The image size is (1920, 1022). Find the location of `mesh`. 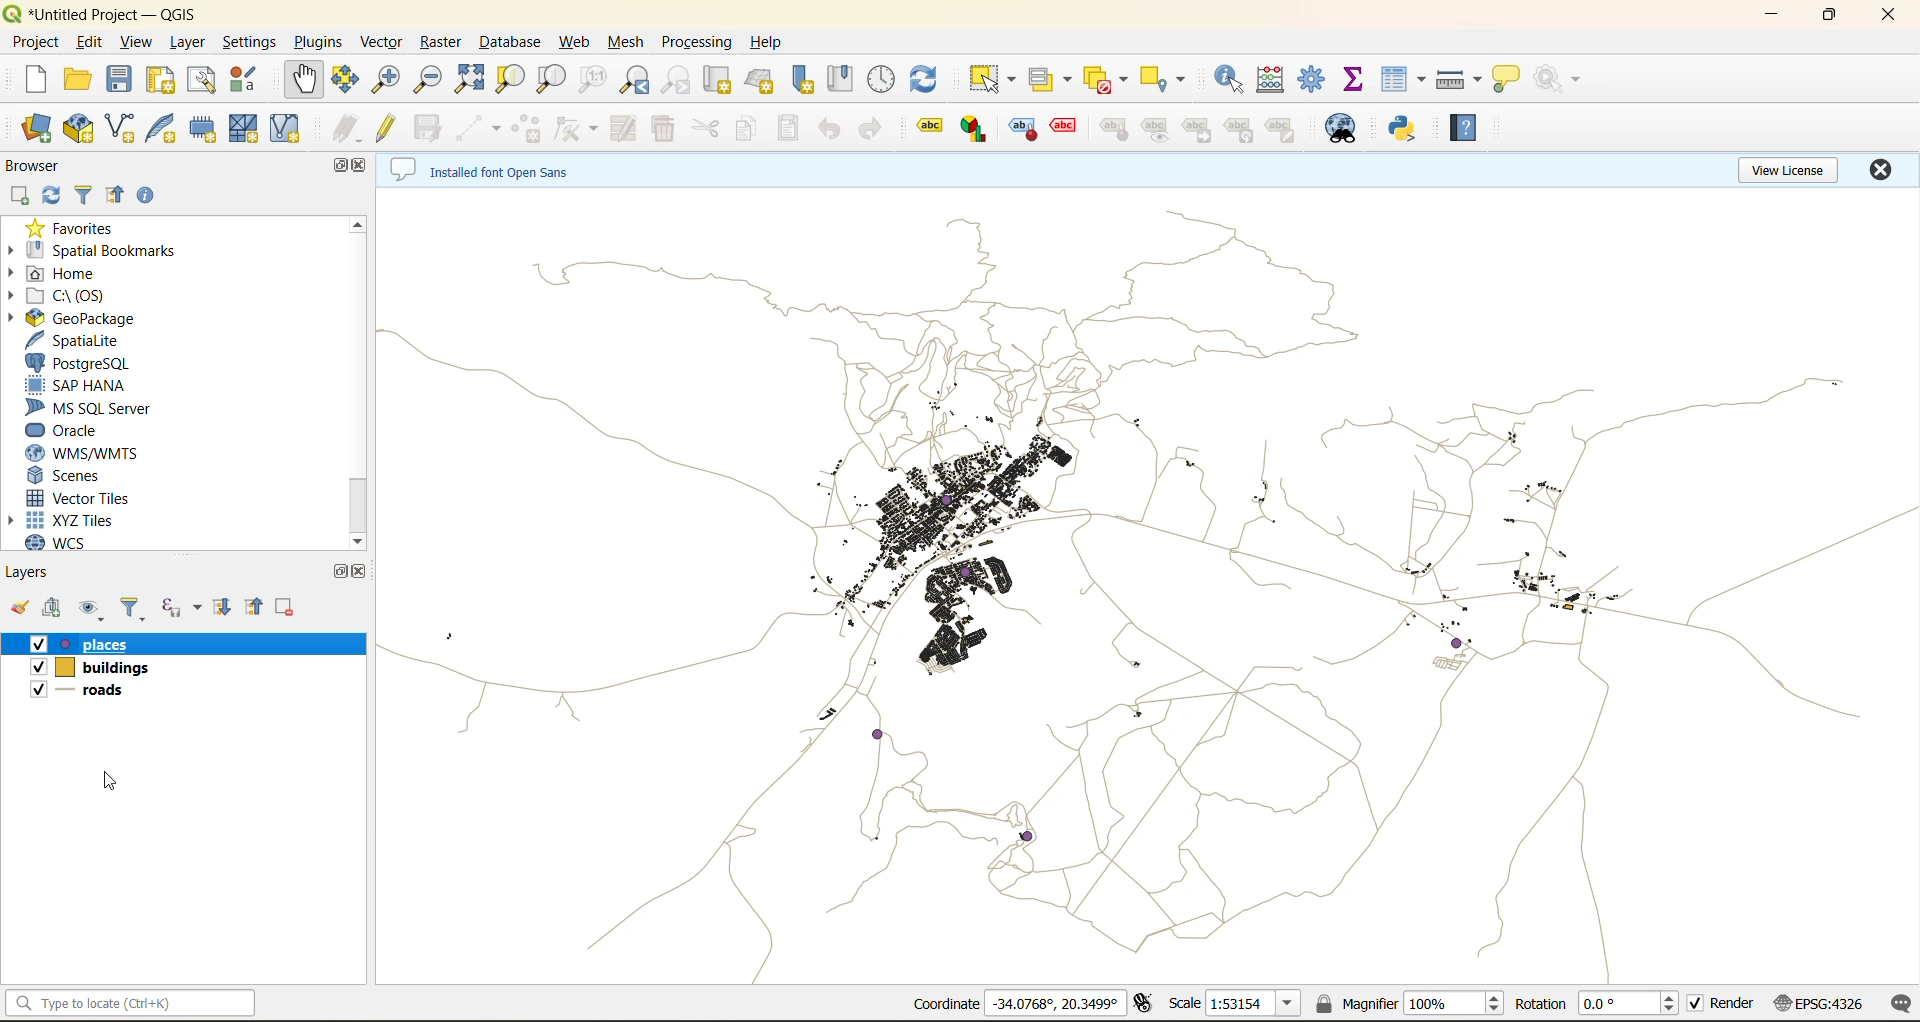

mesh is located at coordinates (628, 44).